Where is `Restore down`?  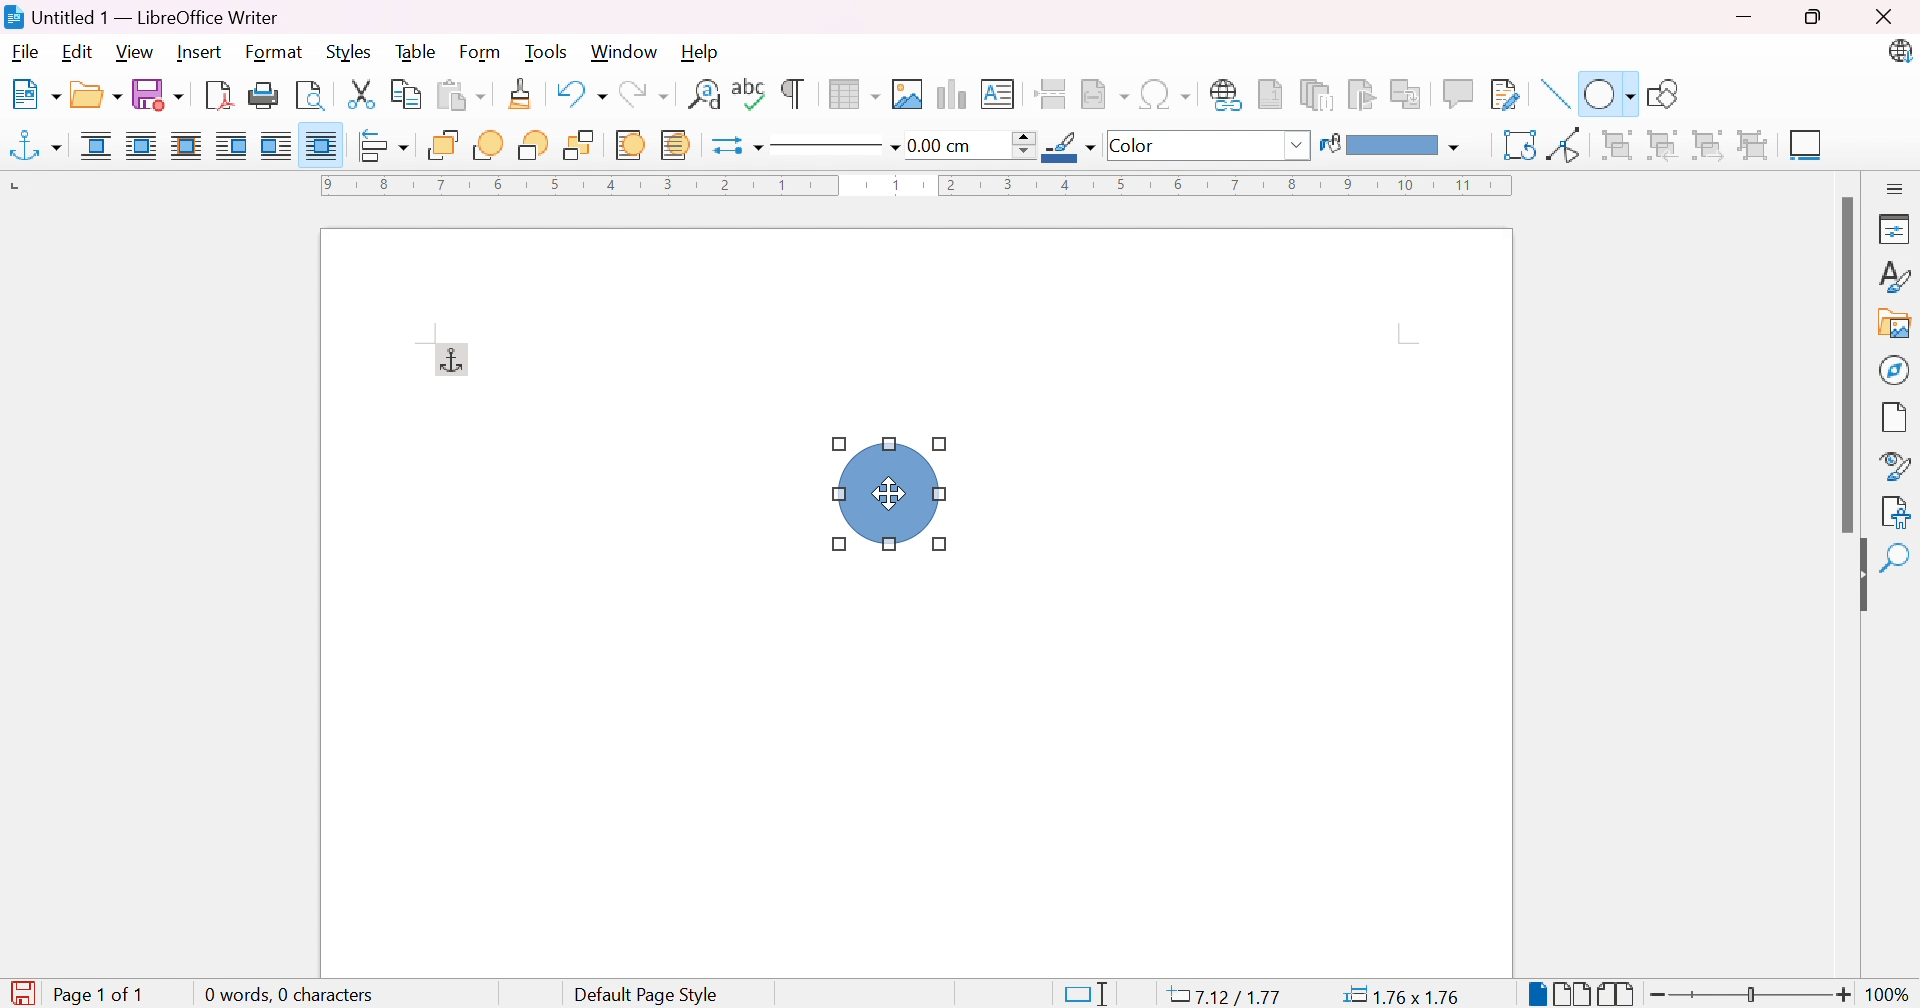 Restore down is located at coordinates (1812, 19).